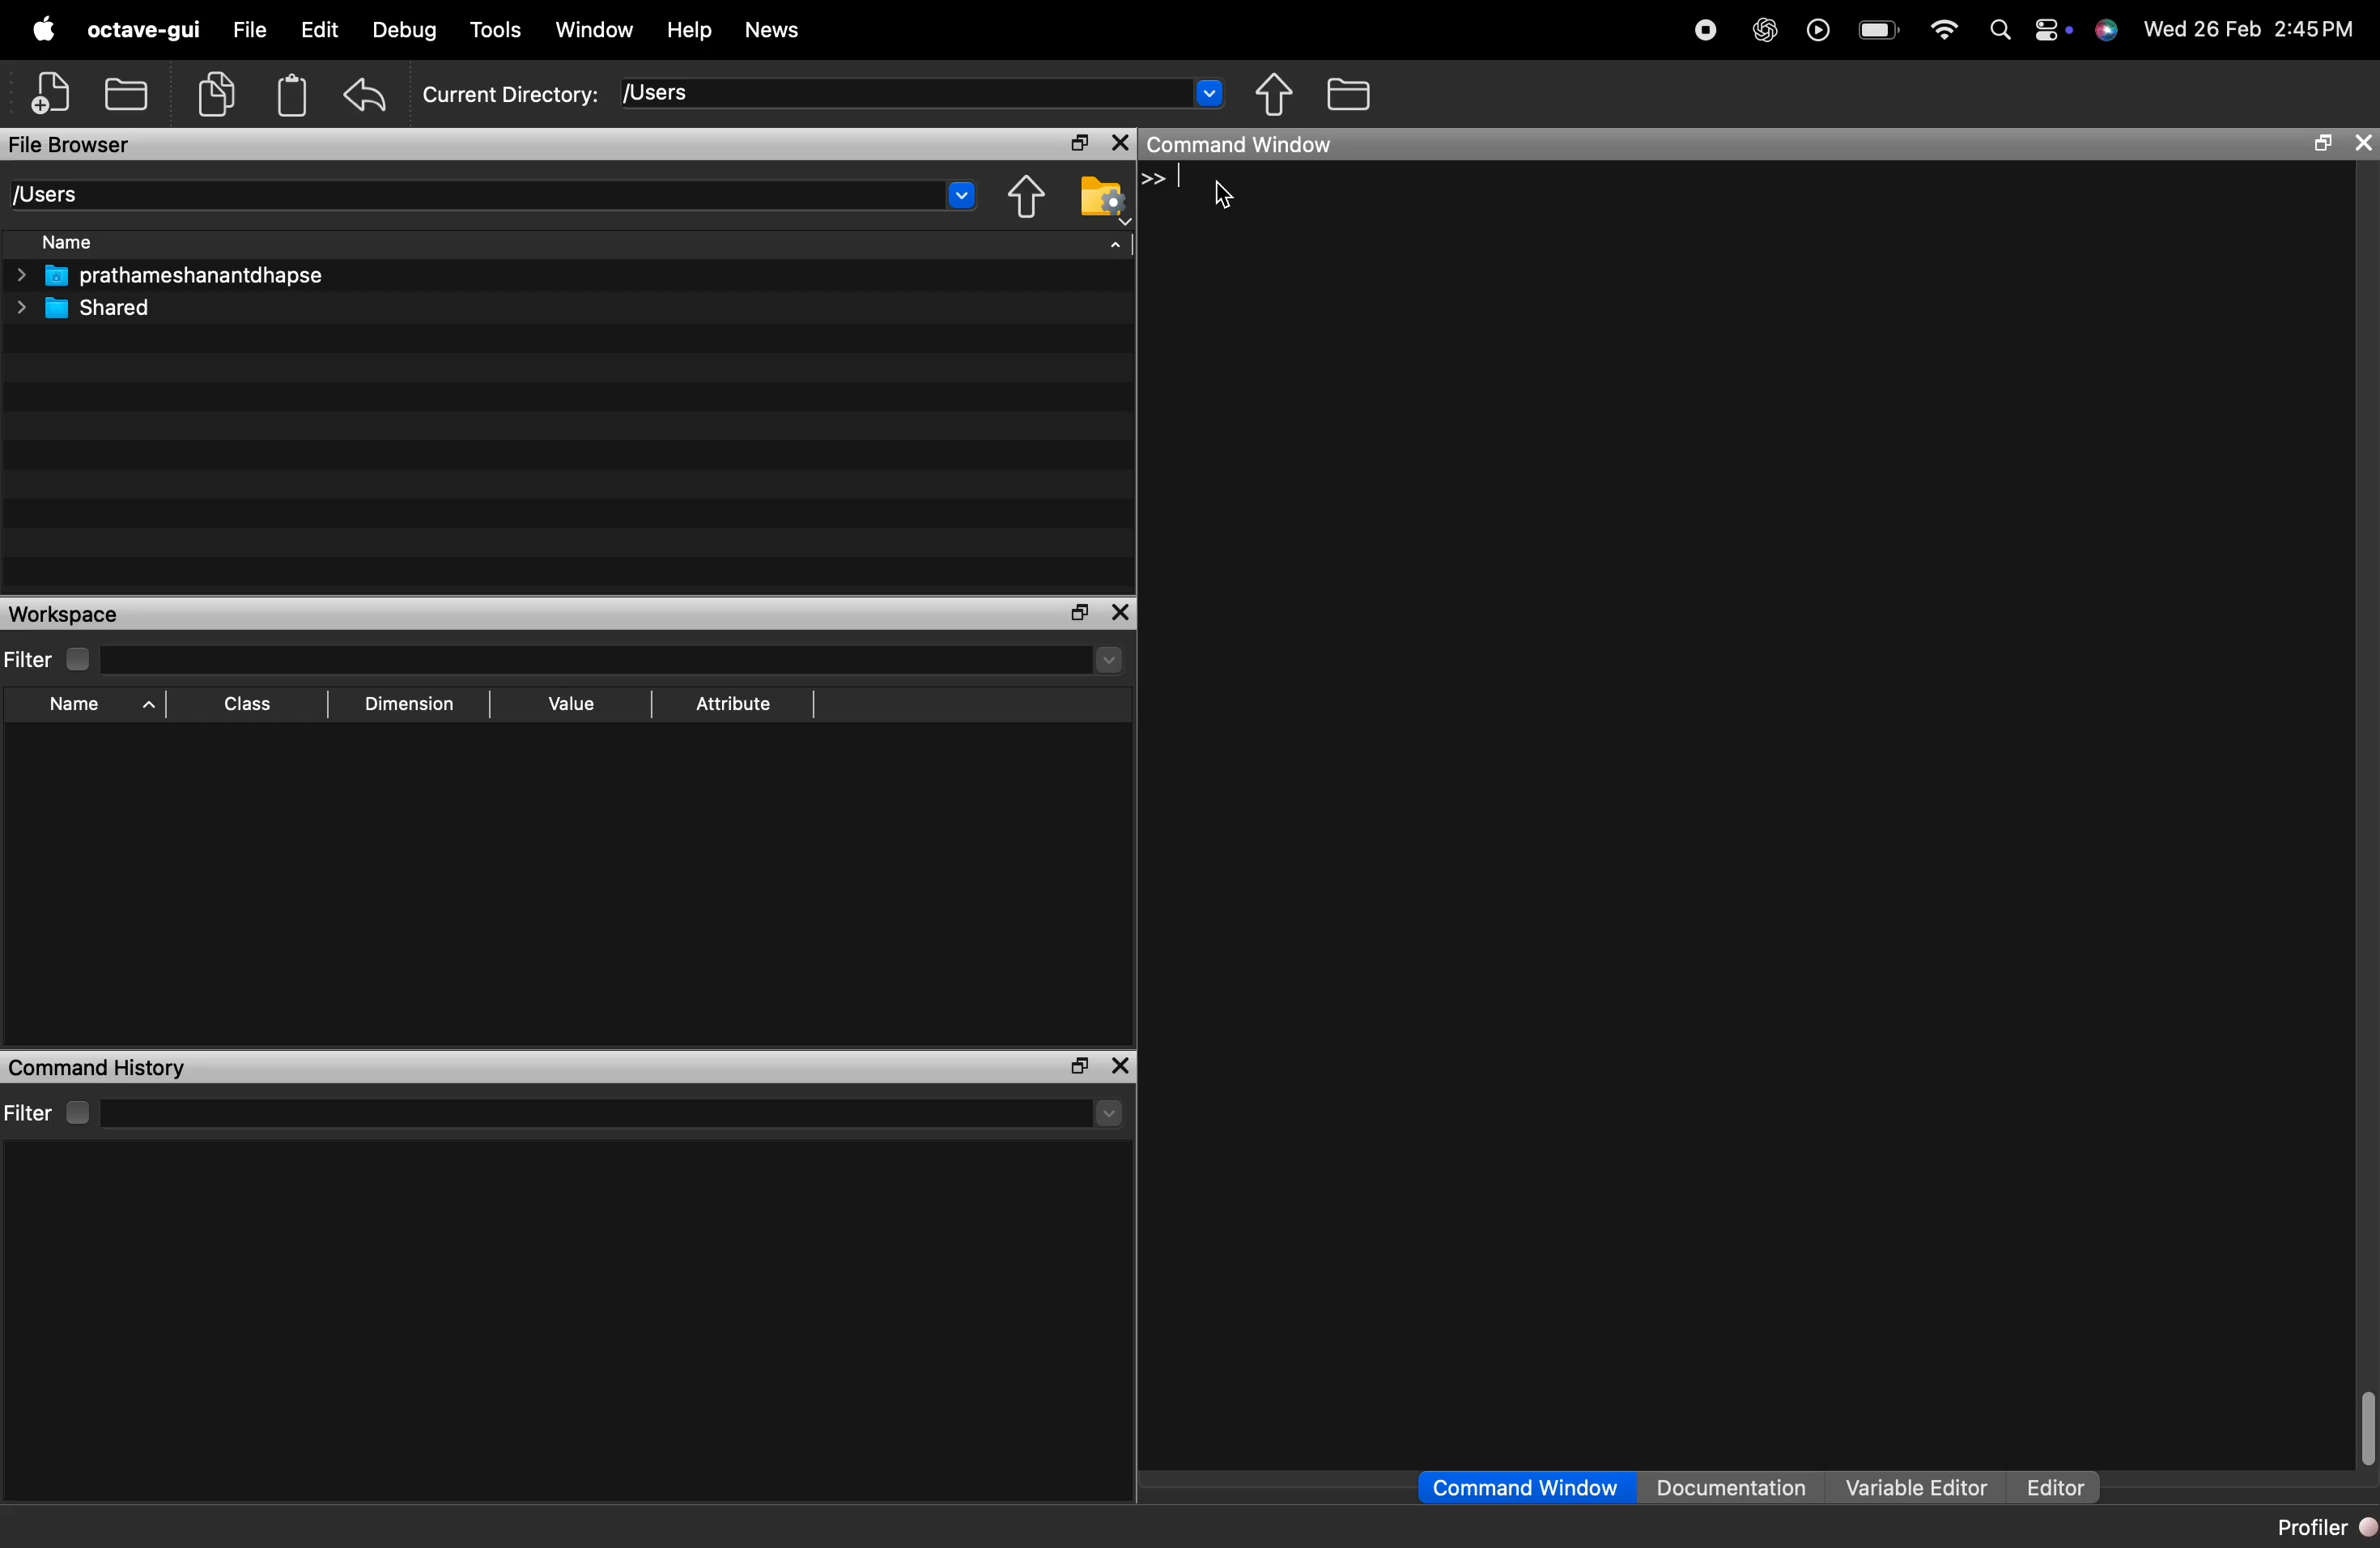 This screenshot has width=2380, height=1548. I want to click on play, so click(1817, 28).